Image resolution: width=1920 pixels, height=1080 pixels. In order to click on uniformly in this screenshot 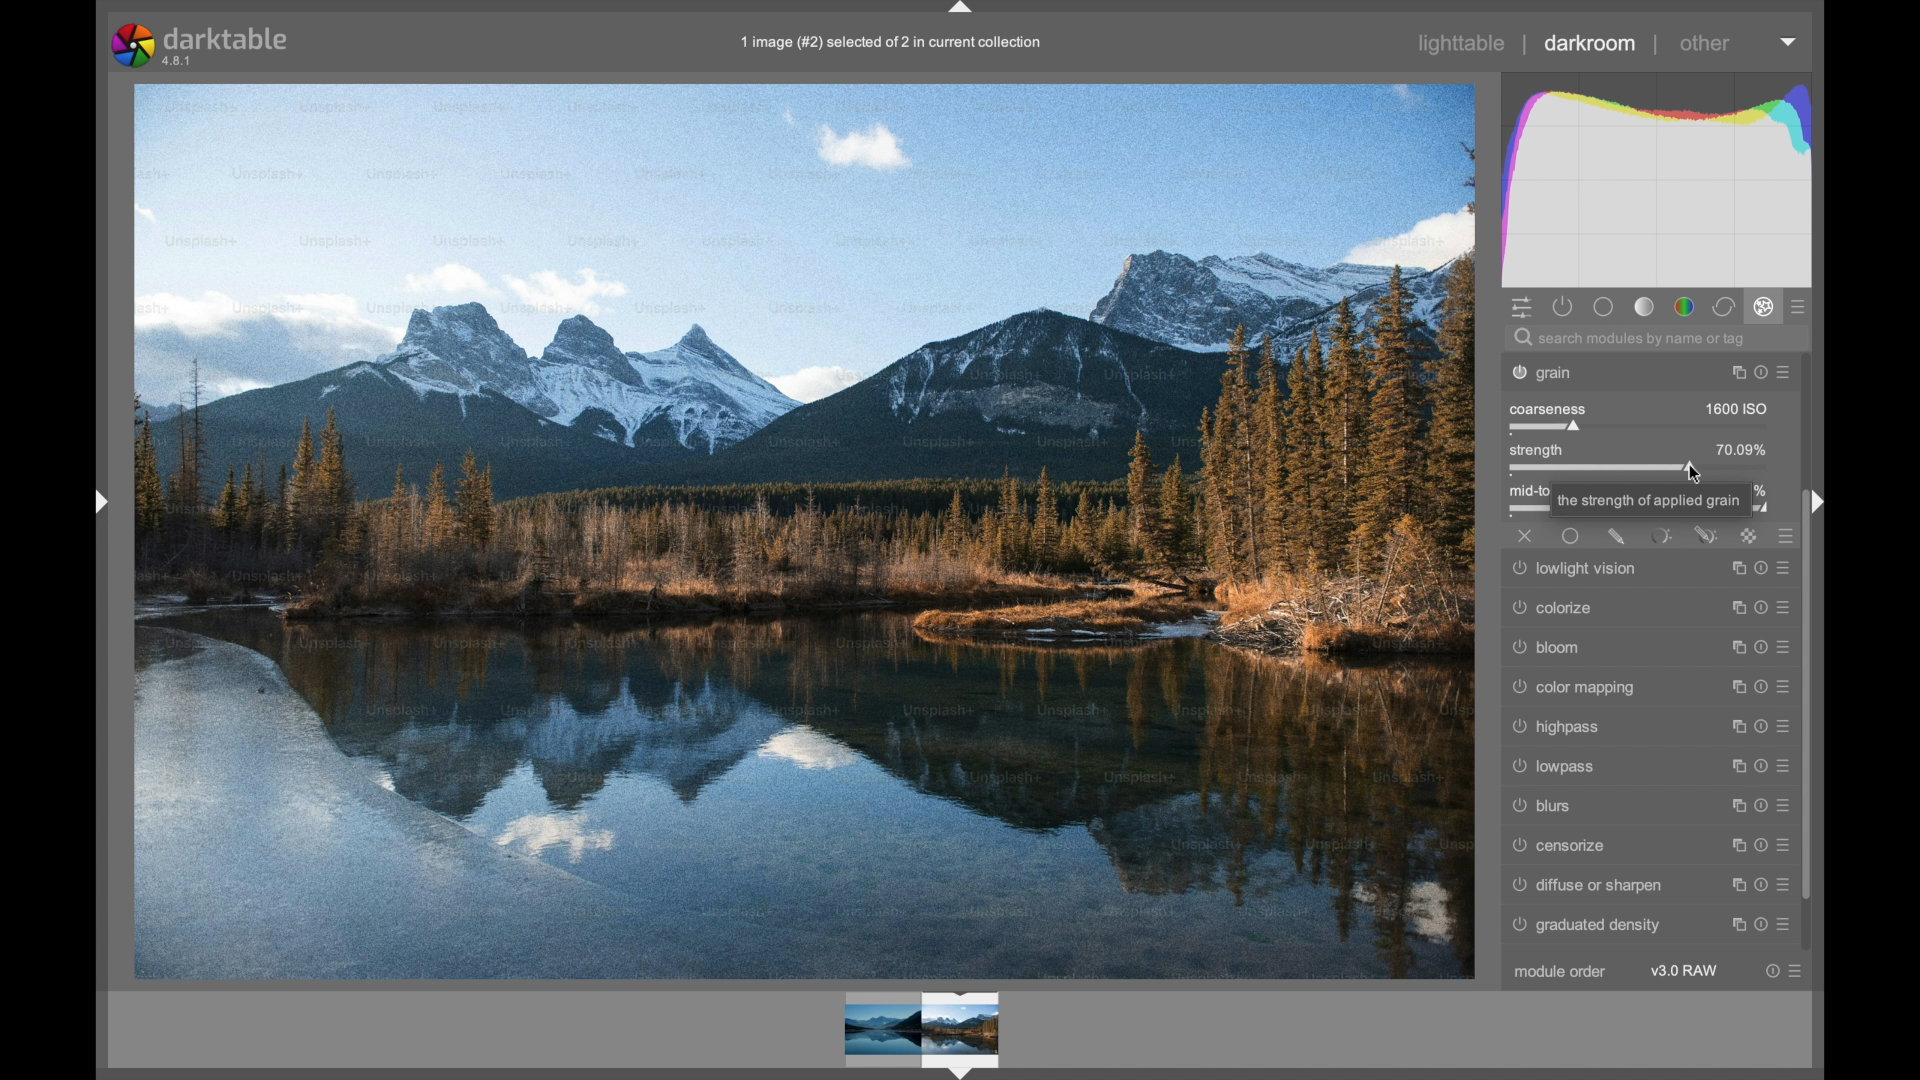, I will do `click(1571, 536)`.